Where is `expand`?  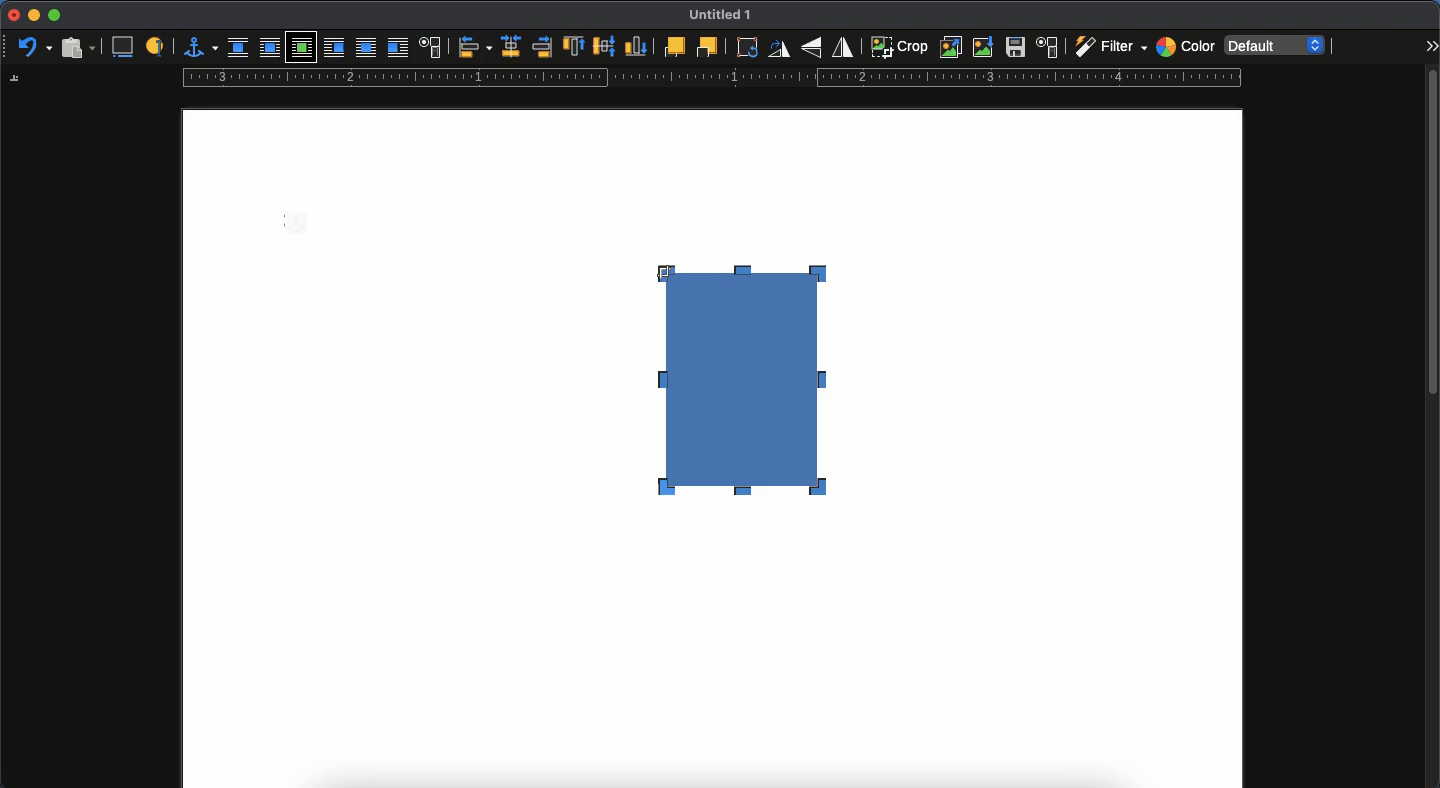 expand is located at coordinates (1431, 45).